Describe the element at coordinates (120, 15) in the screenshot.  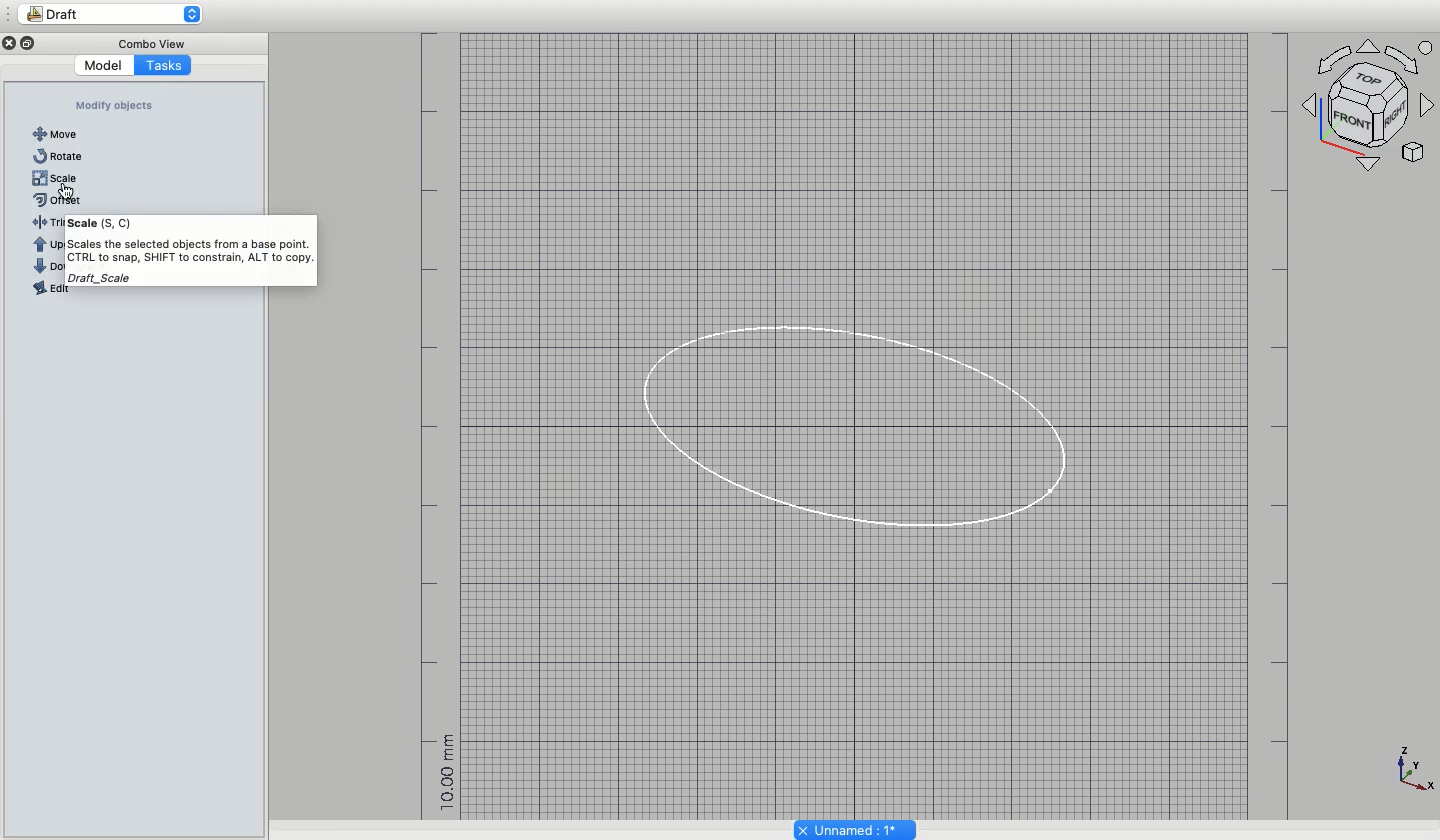
I see `Draft` at that location.